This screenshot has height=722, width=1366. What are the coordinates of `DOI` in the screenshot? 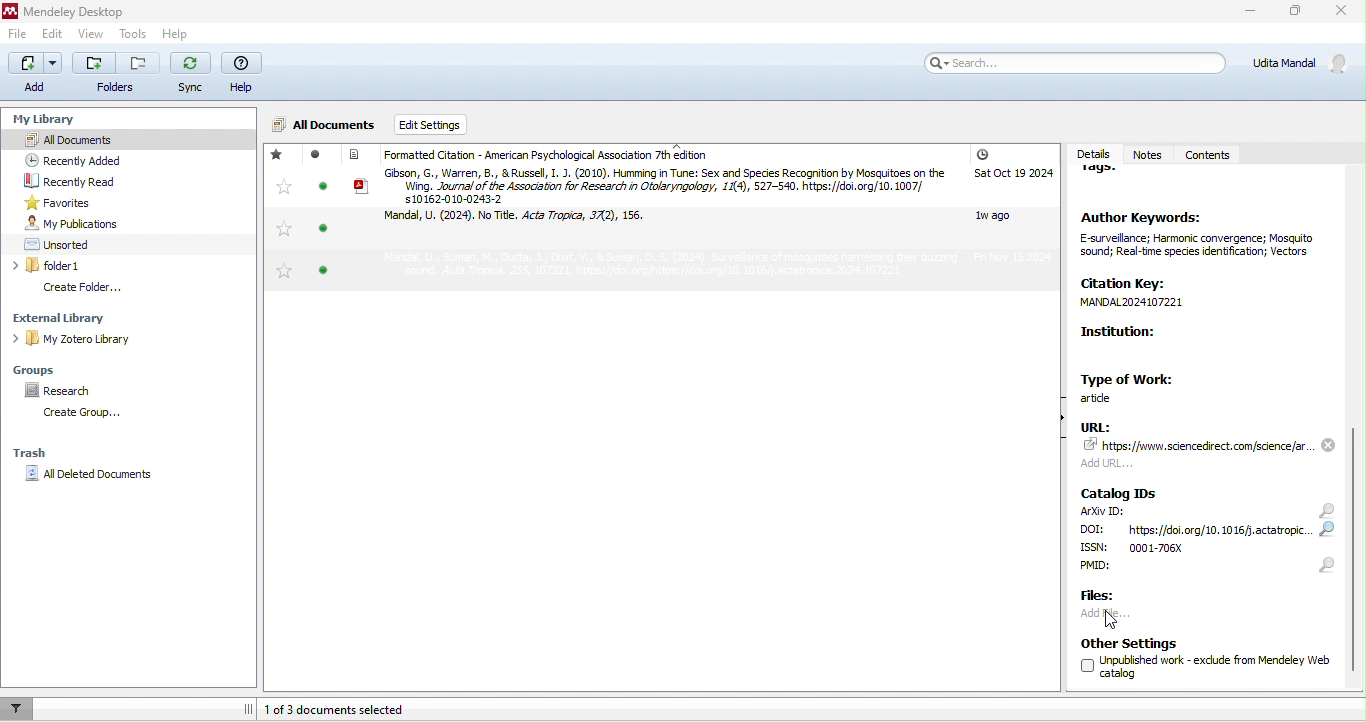 It's located at (1198, 530).